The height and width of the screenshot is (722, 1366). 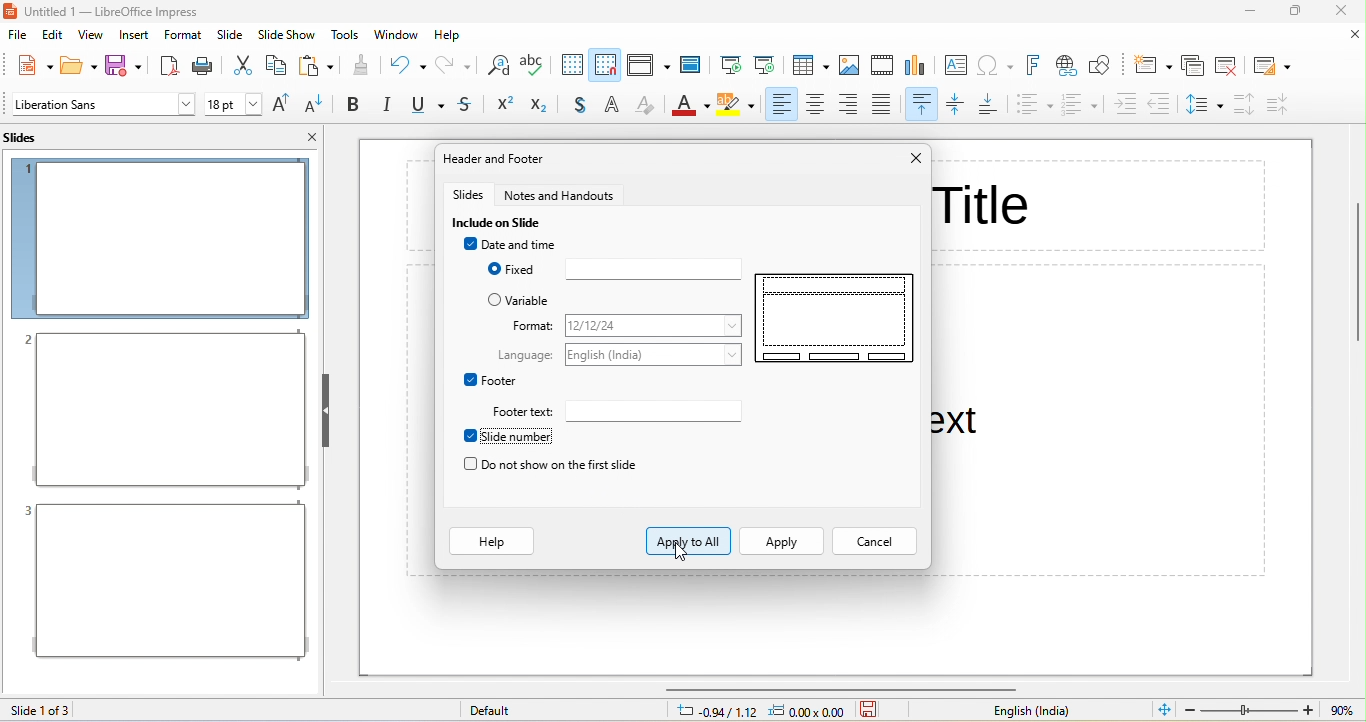 I want to click on display view, so click(x=648, y=65).